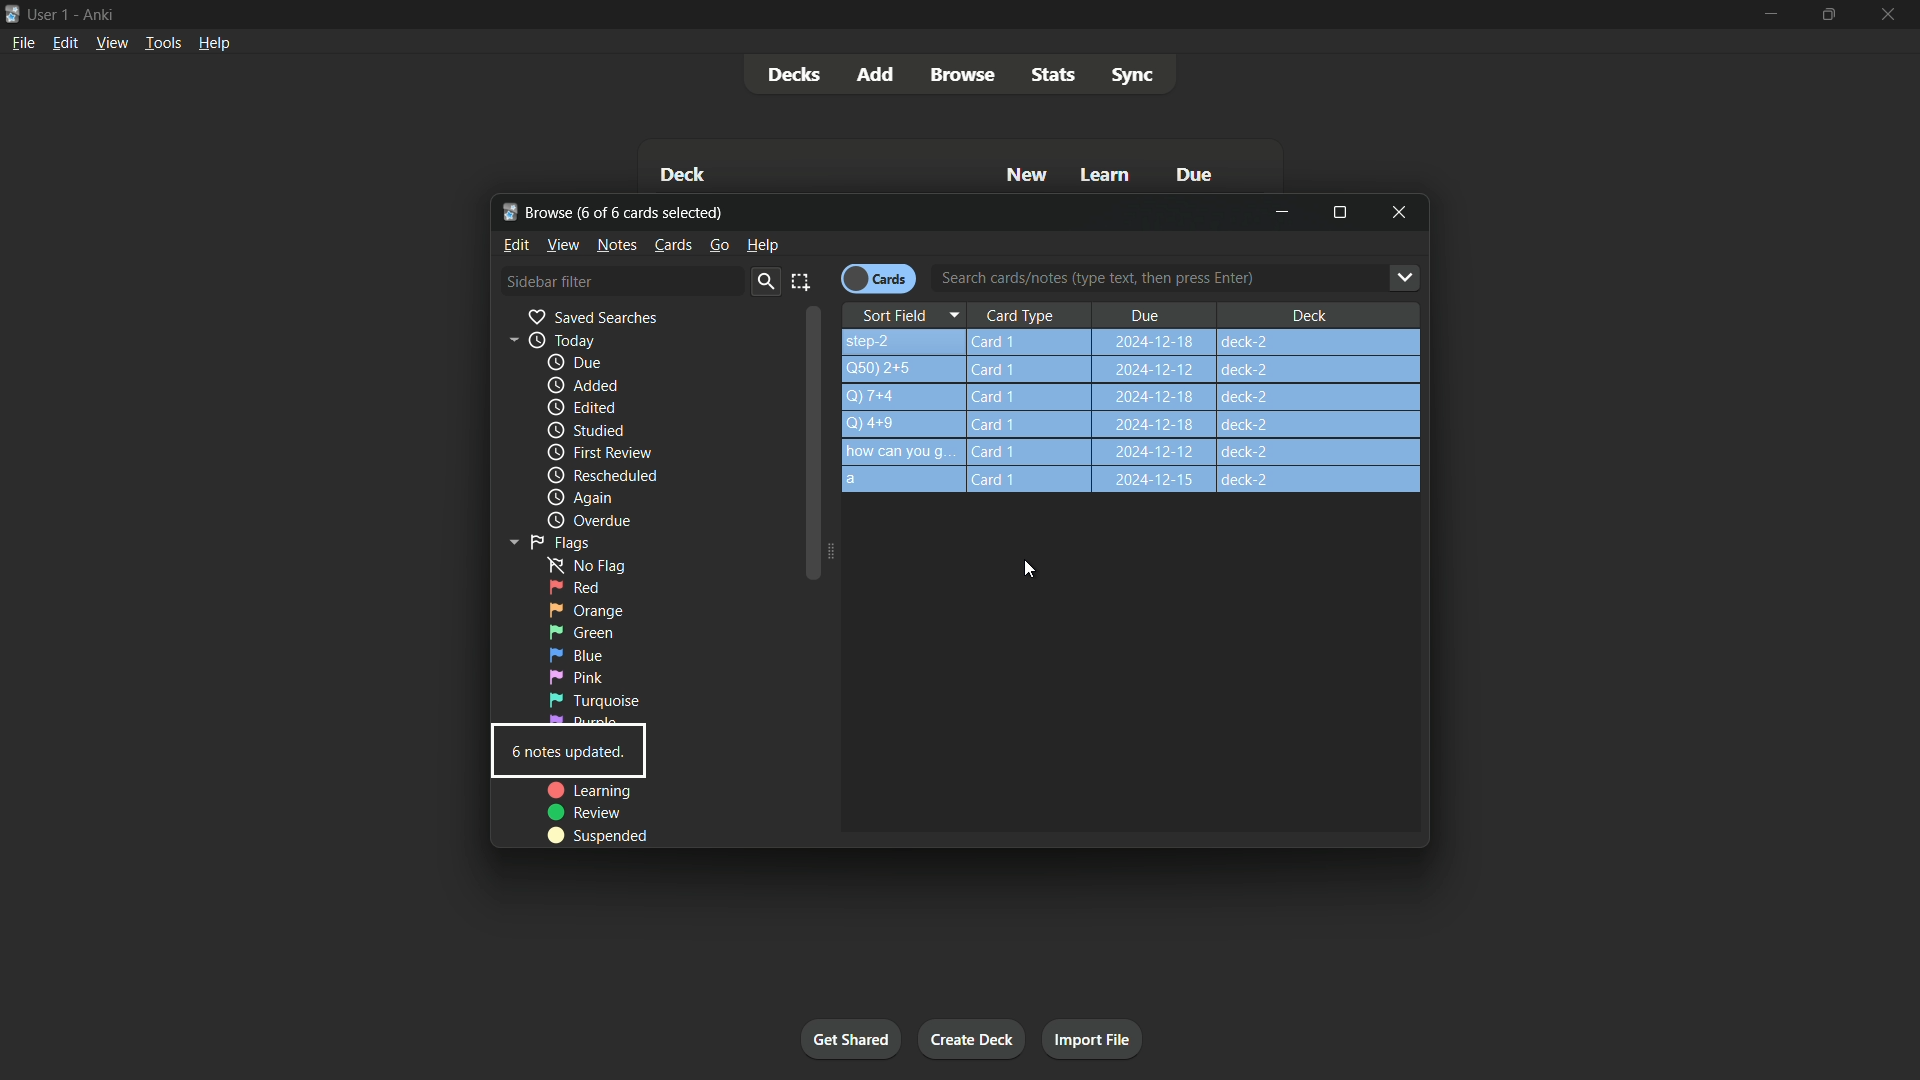 The height and width of the screenshot is (1080, 1920). I want to click on pink, so click(576, 677).